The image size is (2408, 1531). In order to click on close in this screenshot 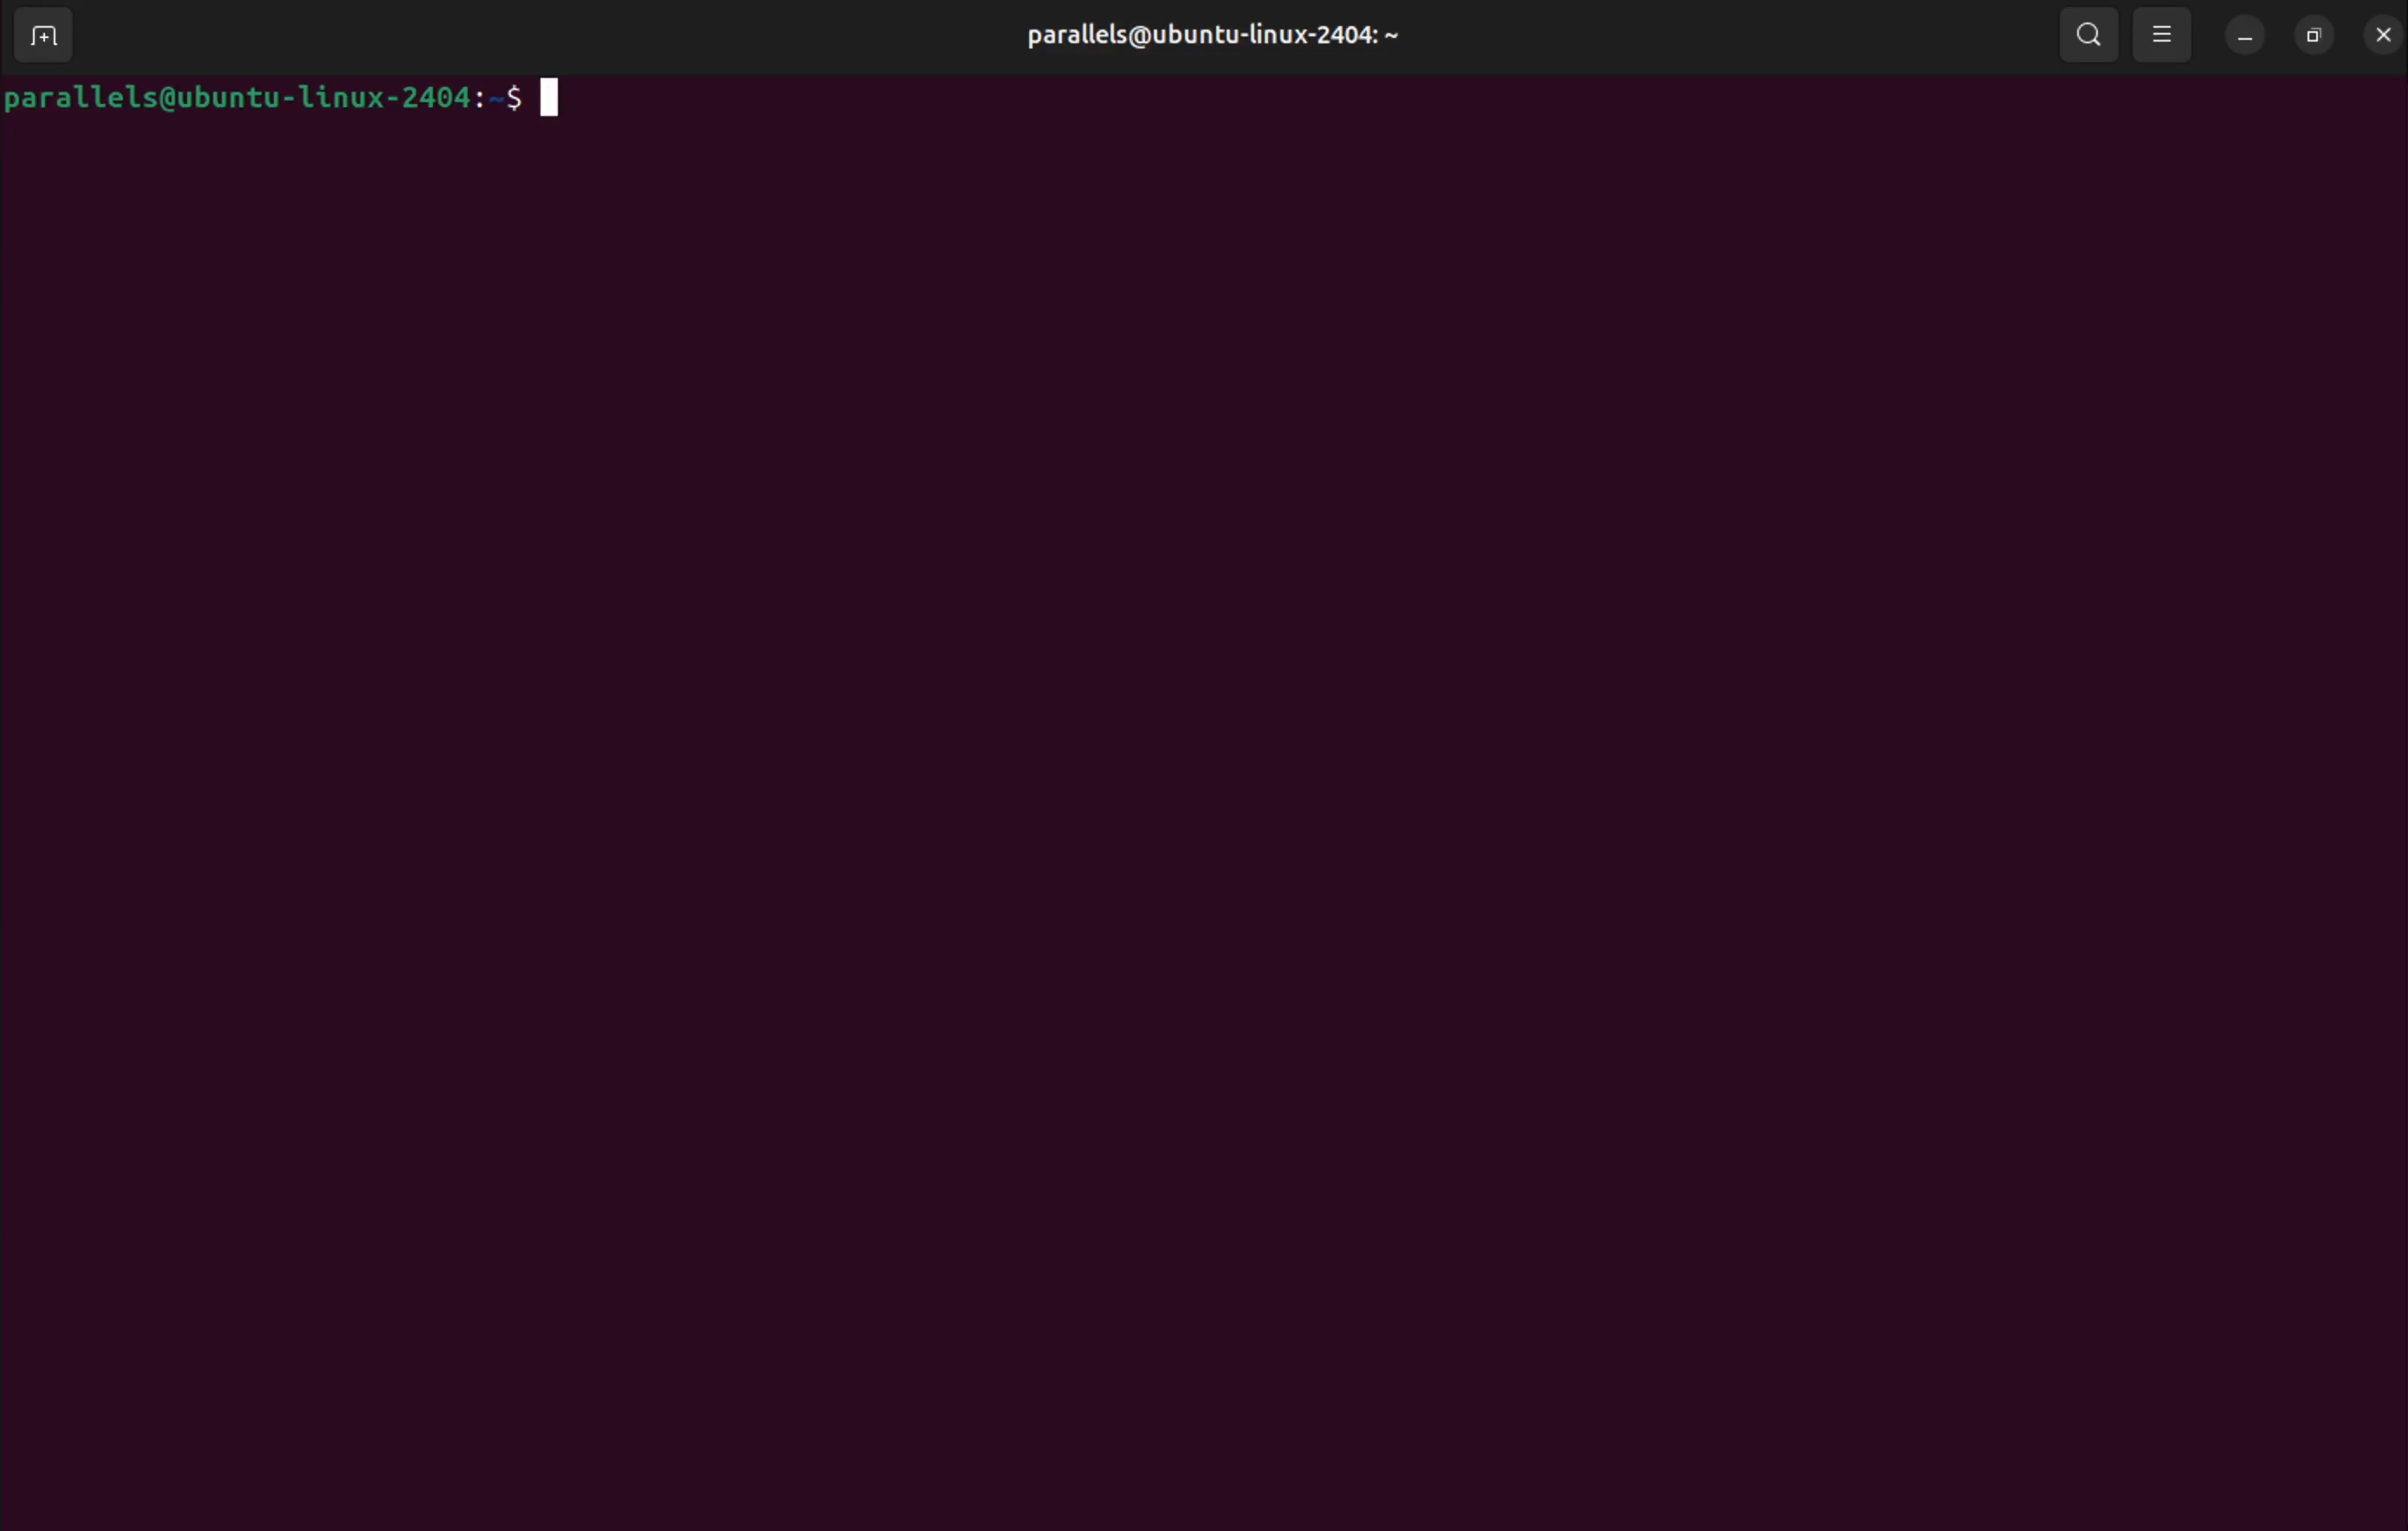, I will do `click(2380, 35)`.